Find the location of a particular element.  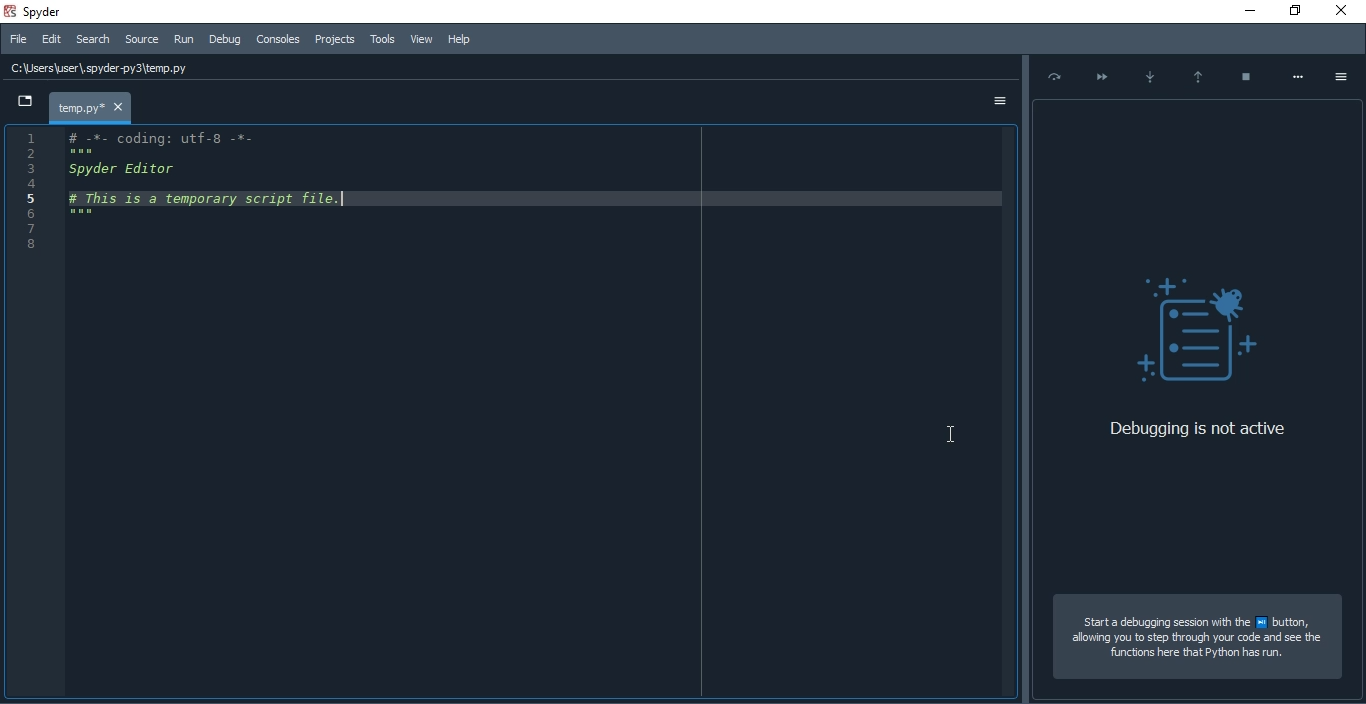

cursor is located at coordinates (950, 431).